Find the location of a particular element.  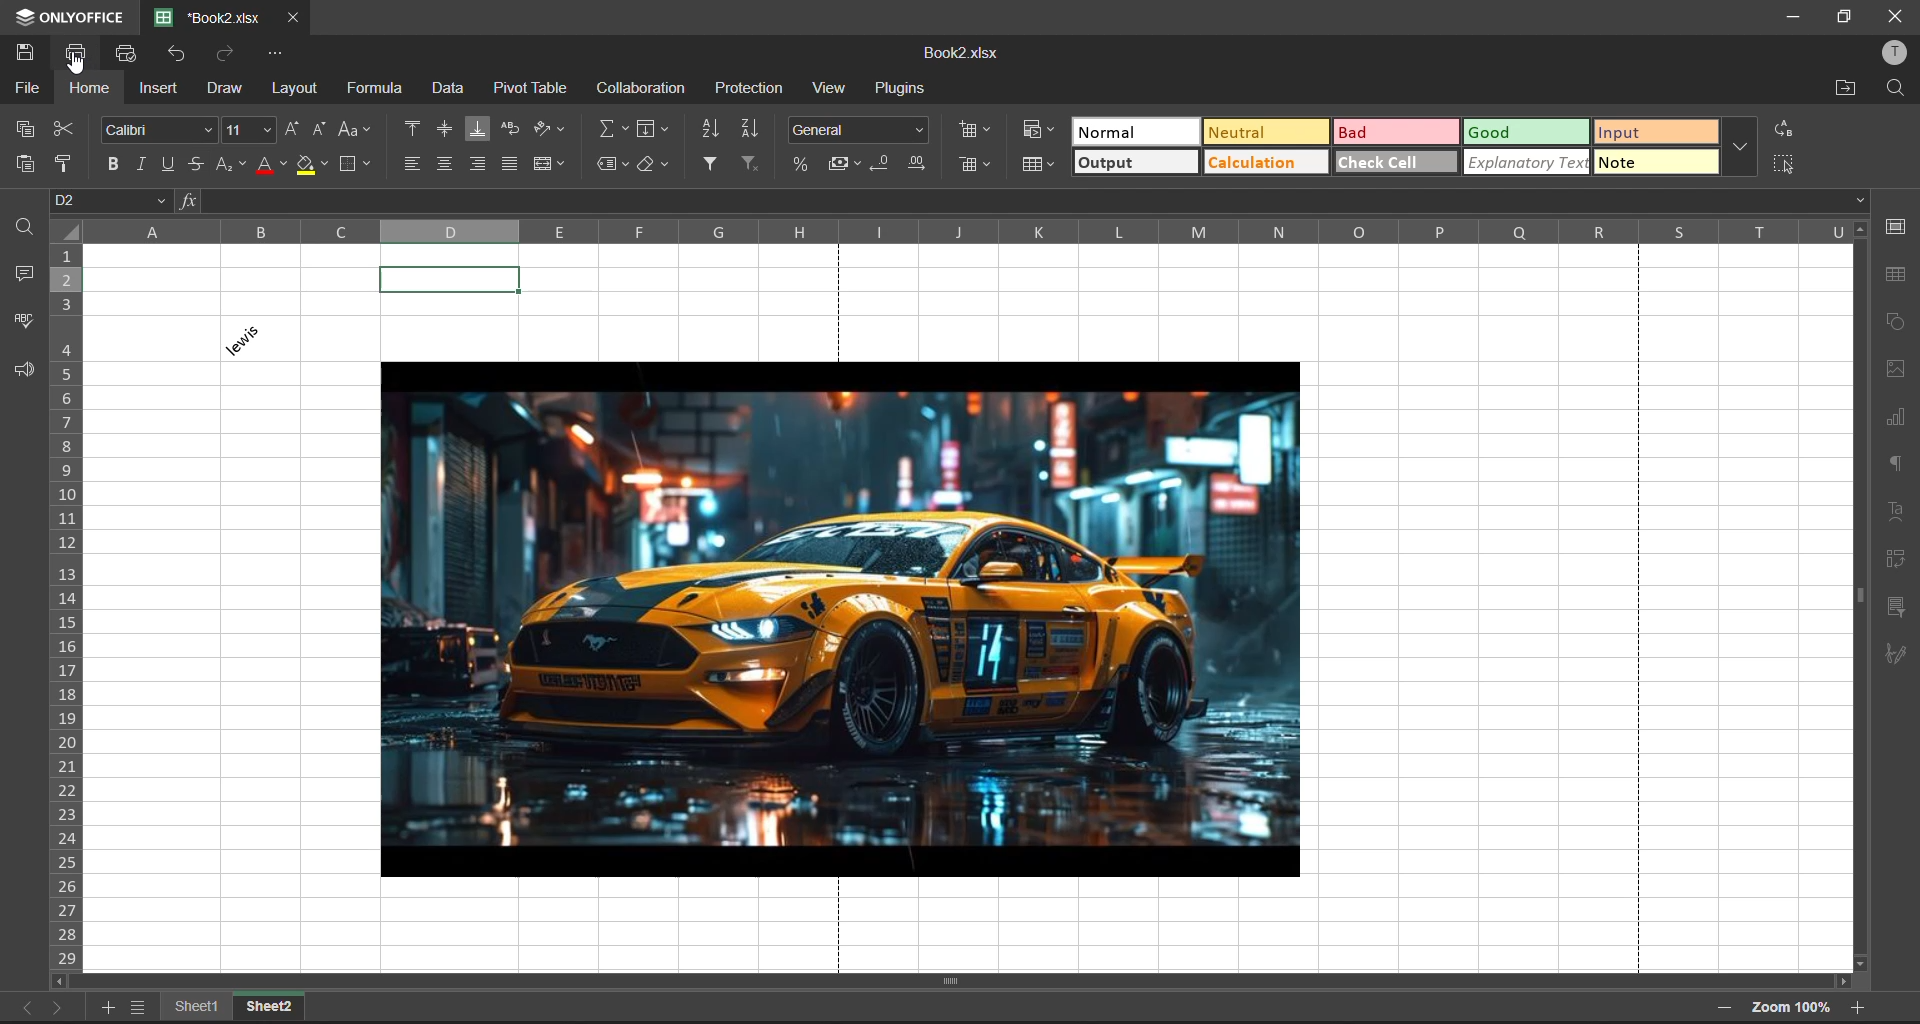

neutral is located at coordinates (1266, 133).